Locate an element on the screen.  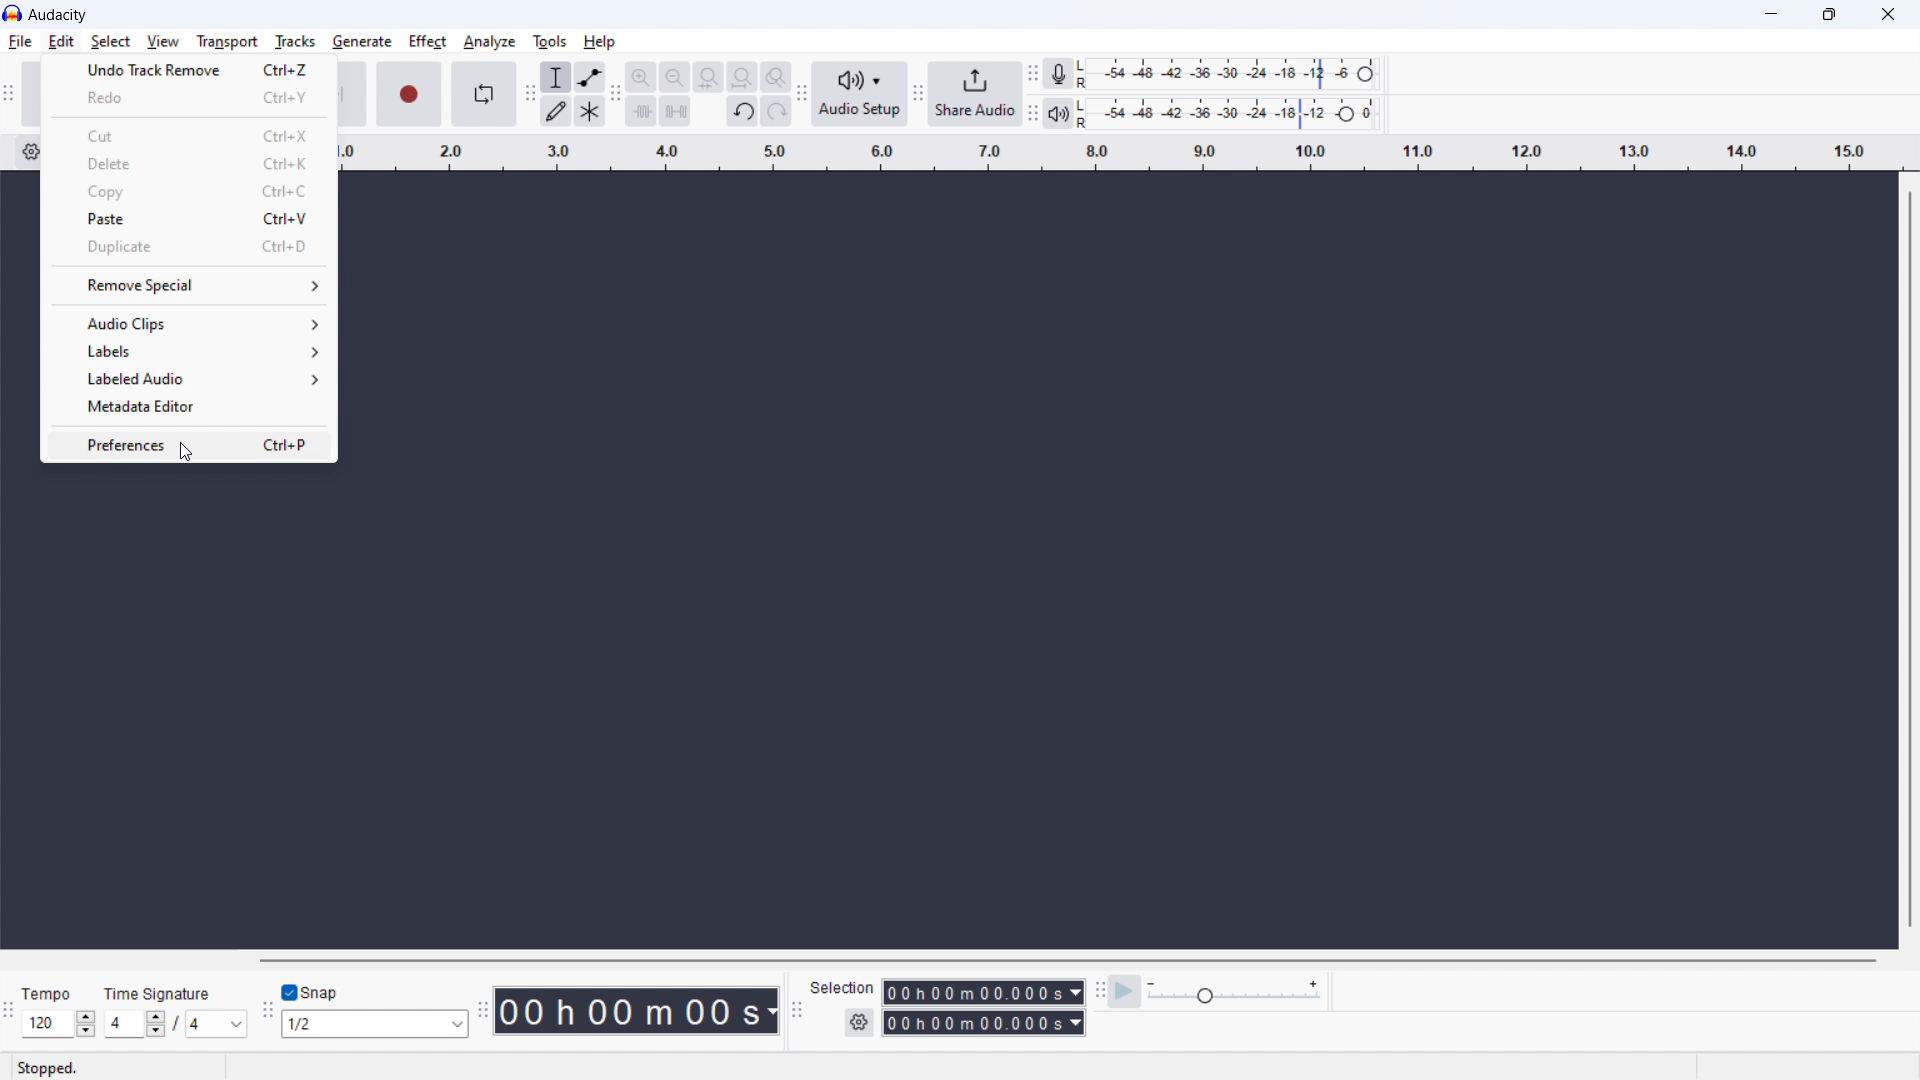
selection tool is located at coordinates (557, 76).